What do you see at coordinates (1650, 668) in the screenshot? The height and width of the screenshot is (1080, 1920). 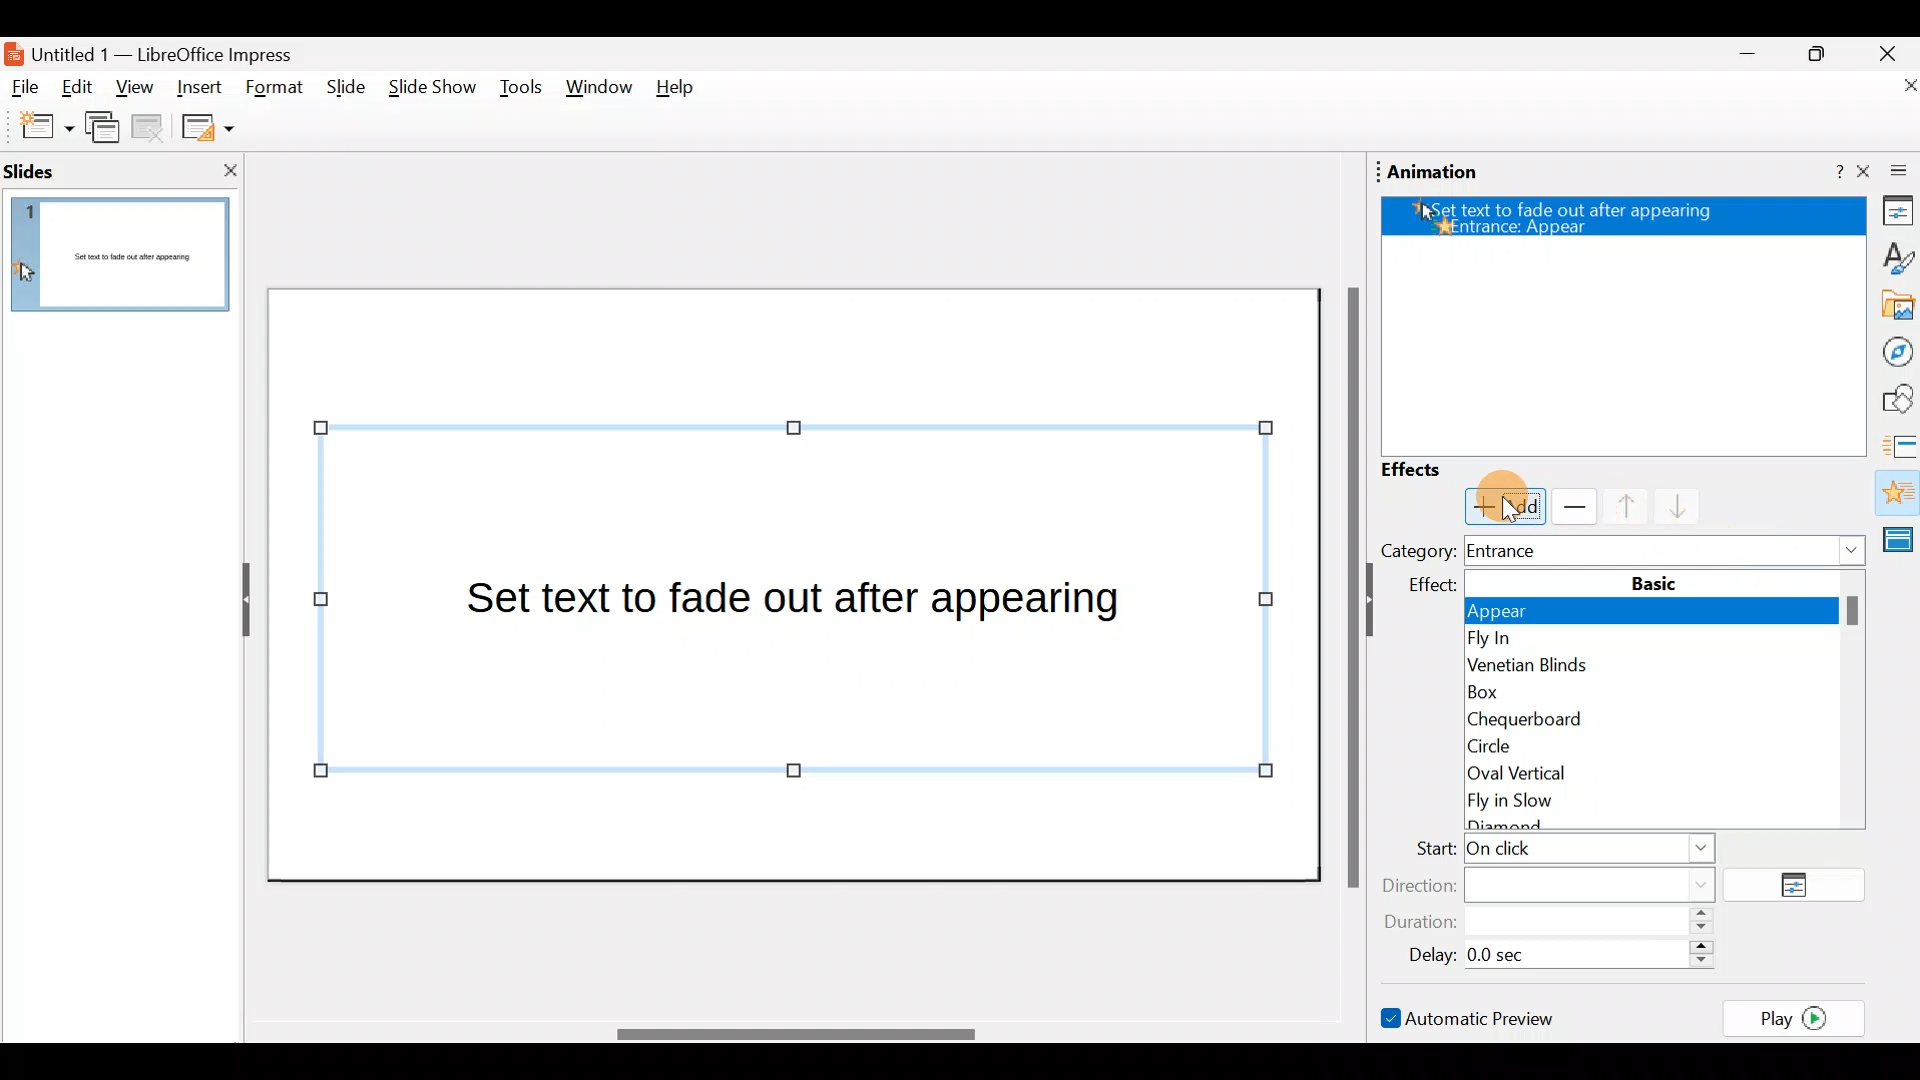 I see `Venetian Blinds` at bounding box center [1650, 668].